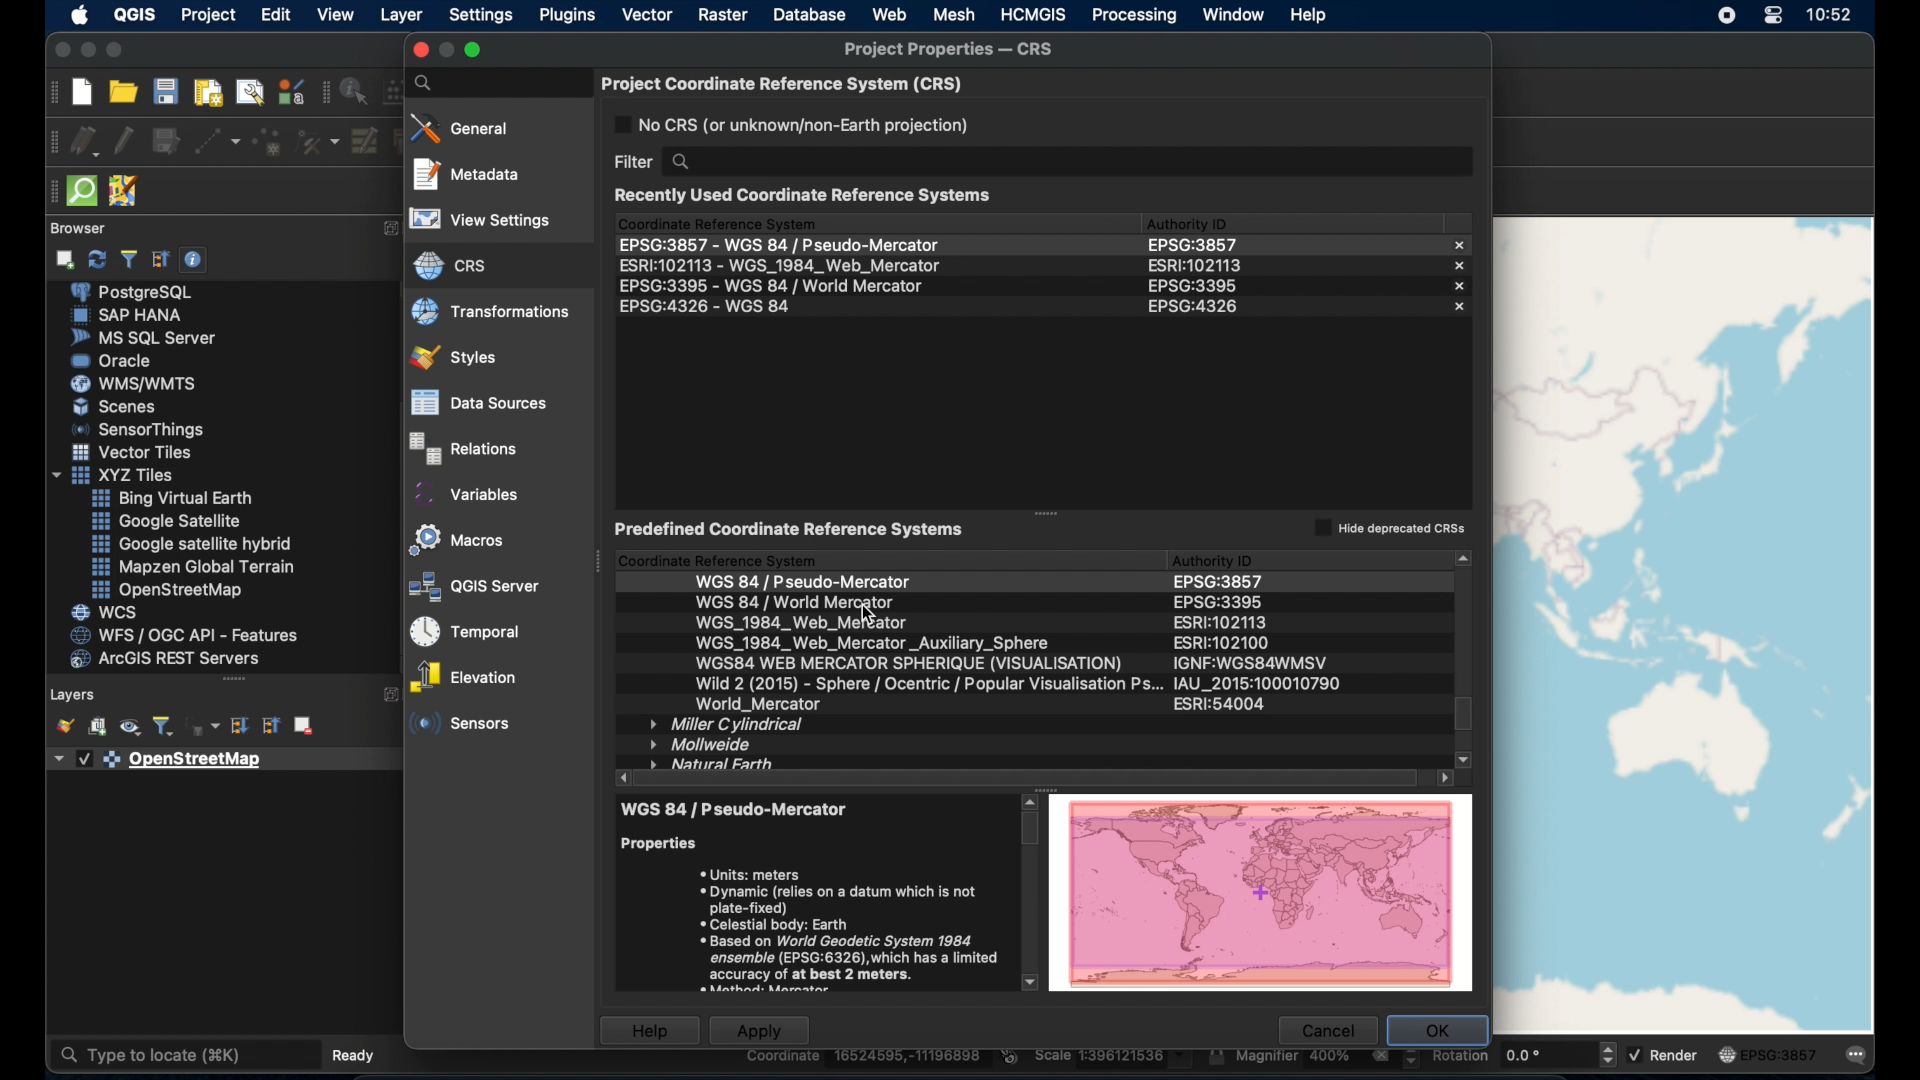 The image size is (1920, 1080). What do you see at coordinates (953, 15) in the screenshot?
I see `mesh` at bounding box center [953, 15].